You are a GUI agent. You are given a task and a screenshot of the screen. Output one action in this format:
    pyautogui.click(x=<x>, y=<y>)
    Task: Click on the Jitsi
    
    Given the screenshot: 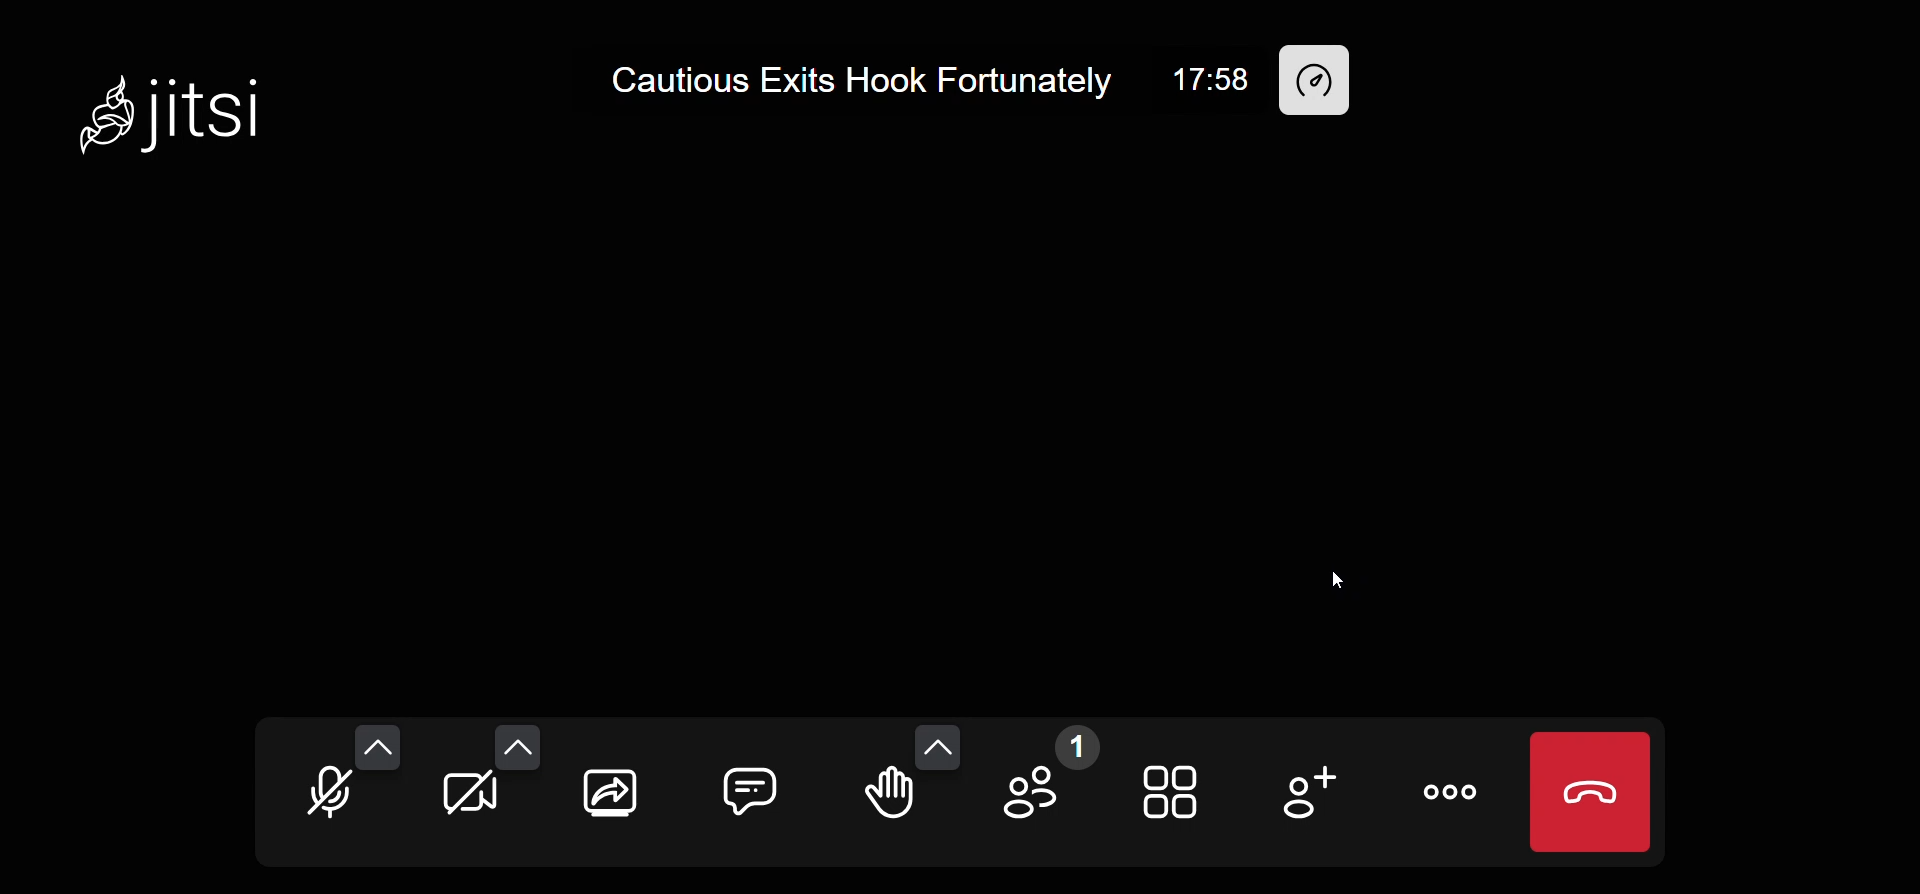 What is the action you would take?
    pyautogui.click(x=181, y=104)
    